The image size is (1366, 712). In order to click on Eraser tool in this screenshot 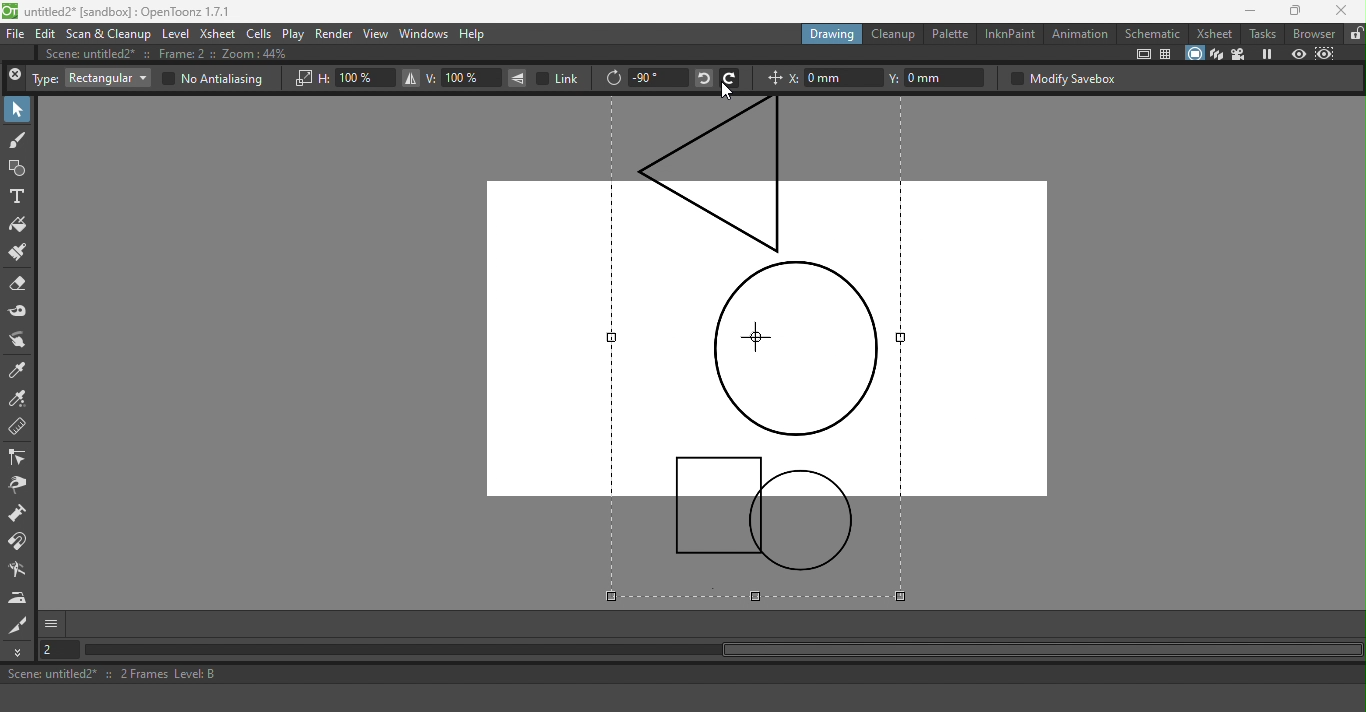, I will do `click(22, 284)`.